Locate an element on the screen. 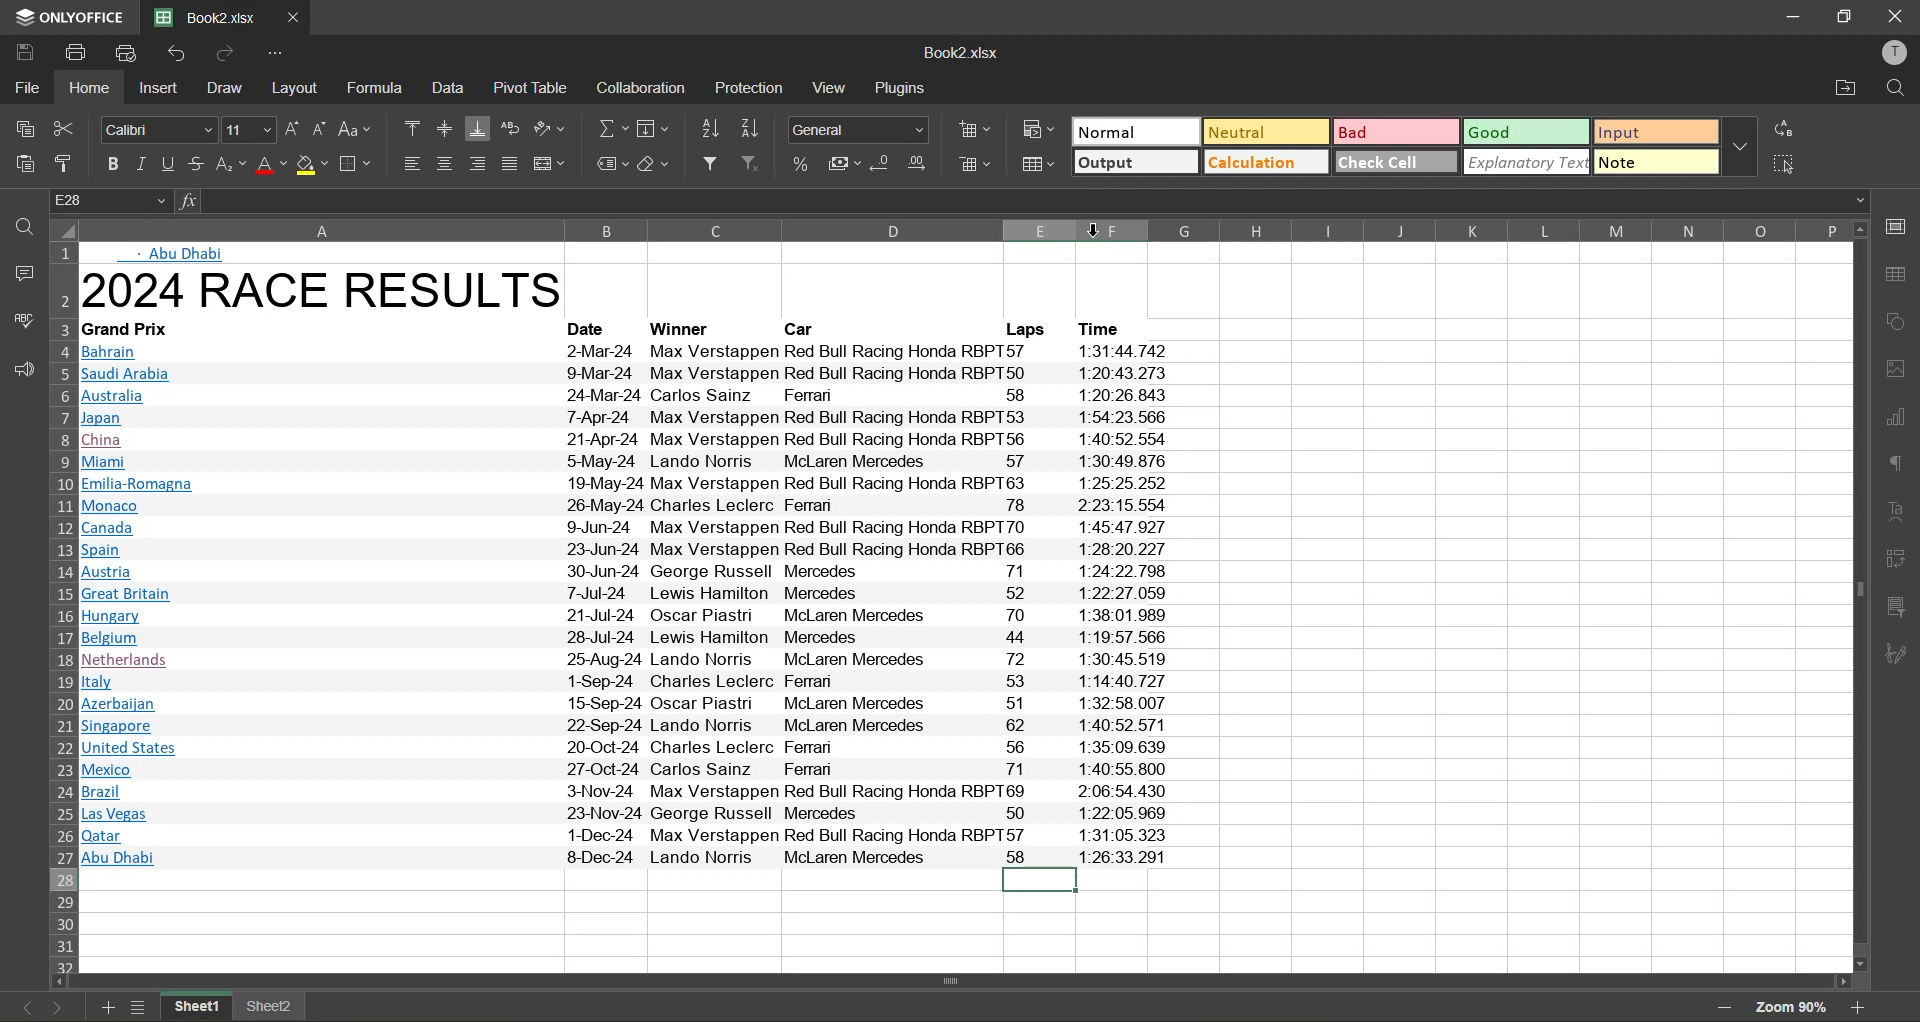 Image resolution: width=1920 pixels, height=1022 pixels. quick print is located at coordinates (130, 55).